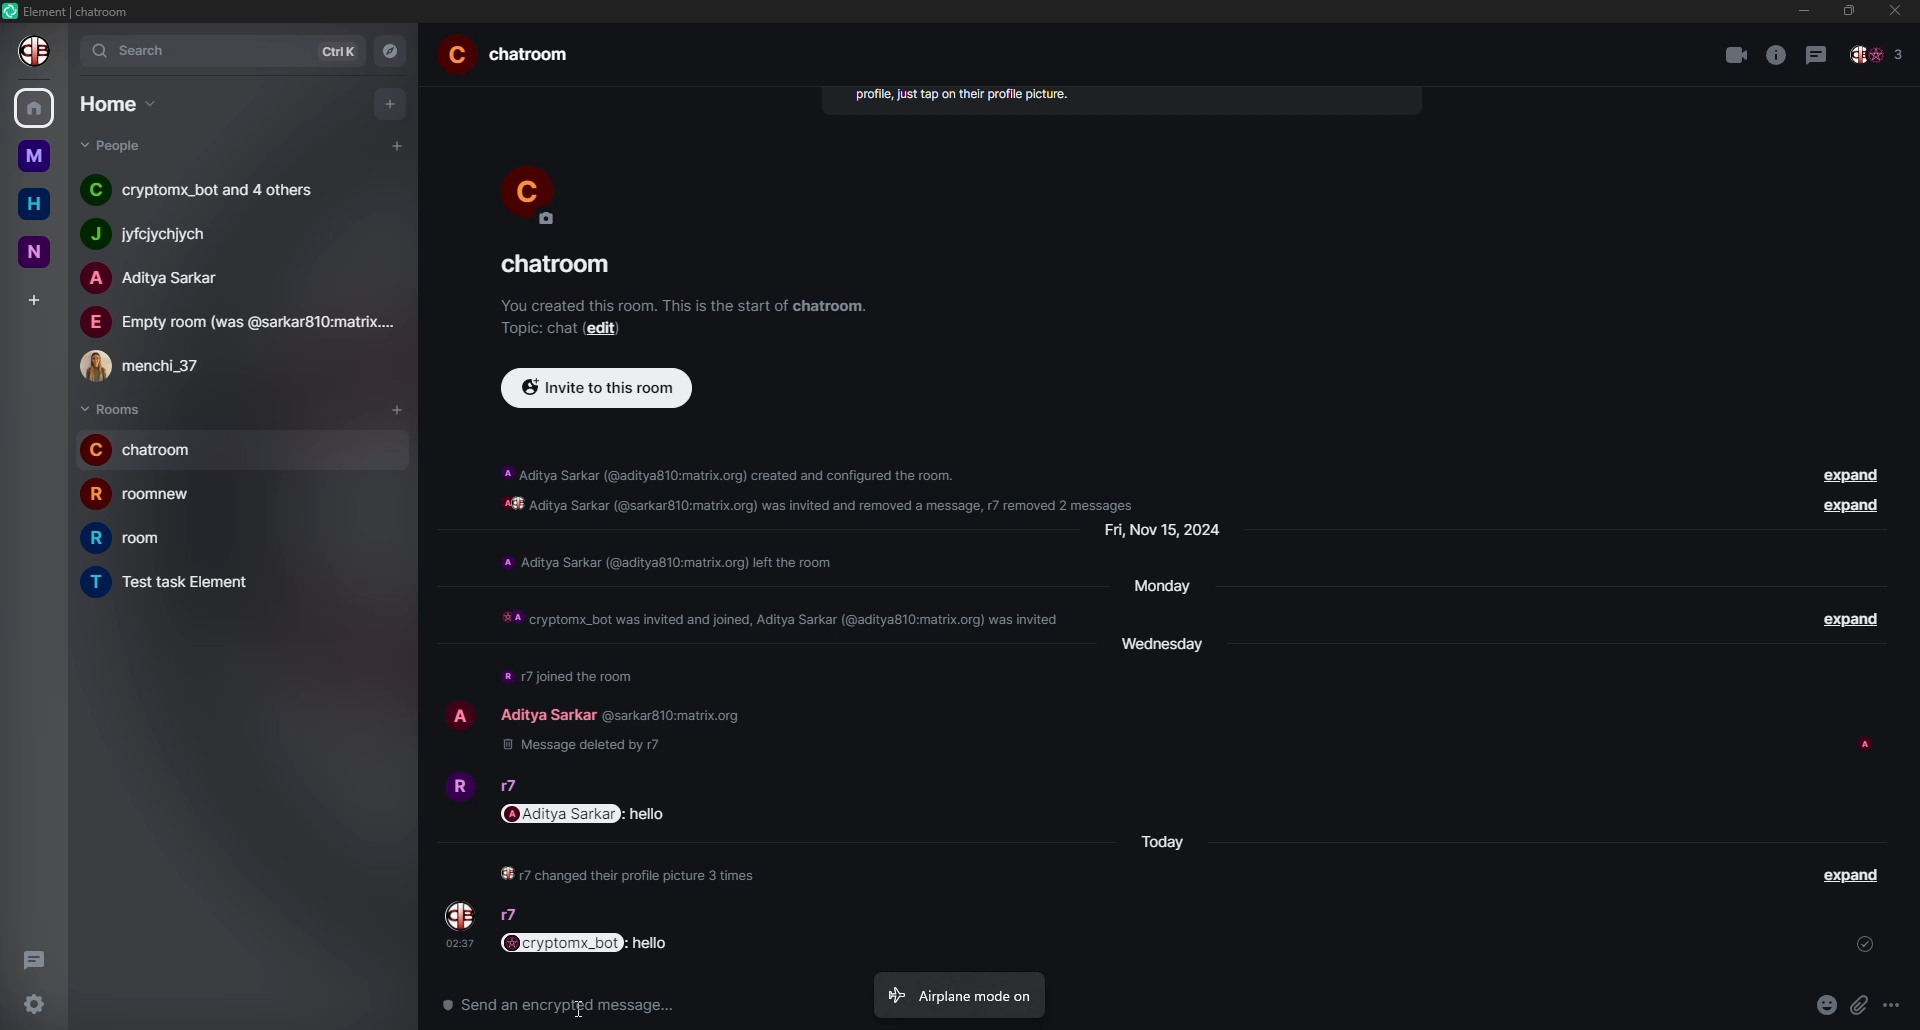 Image resolution: width=1920 pixels, height=1030 pixels. Describe the element at coordinates (1866, 944) in the screenshot. I see `sent` at that location.